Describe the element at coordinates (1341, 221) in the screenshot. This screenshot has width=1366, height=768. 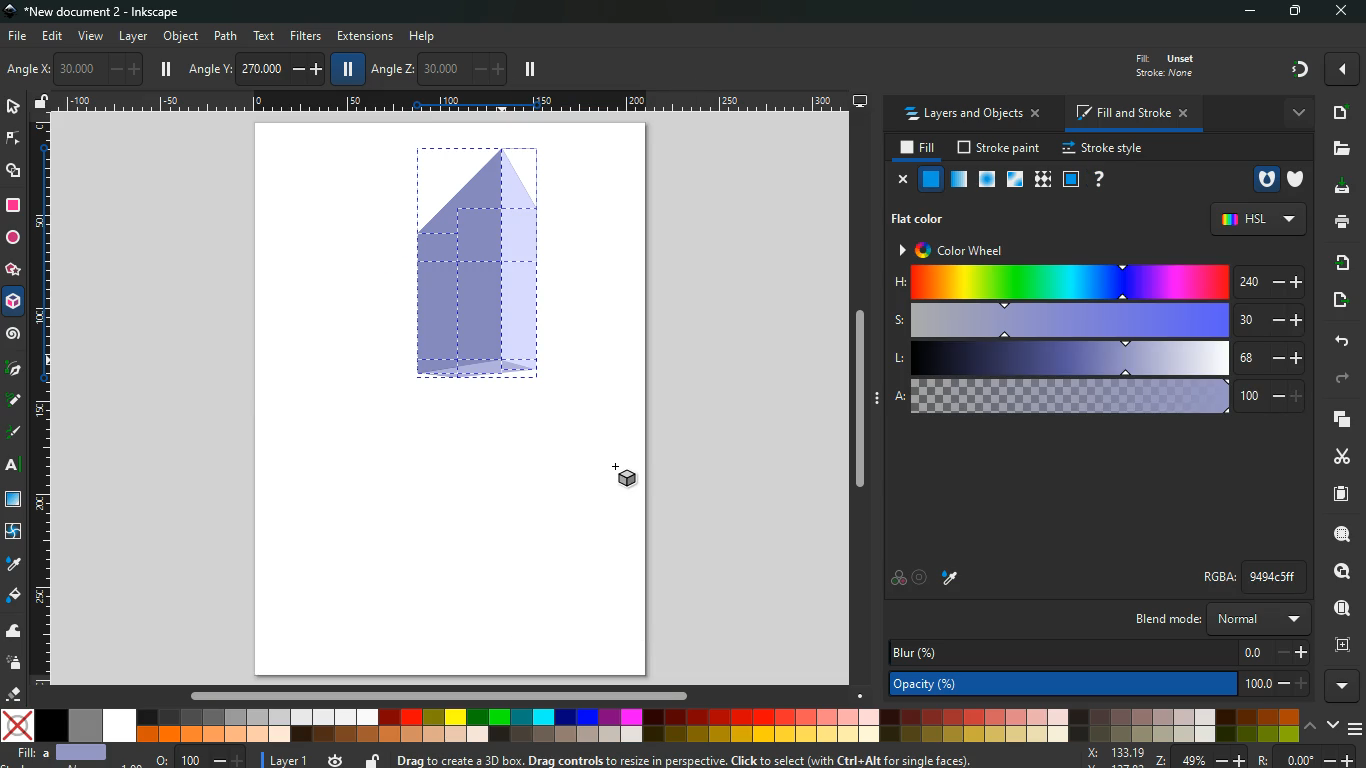
I see `print` at that location.